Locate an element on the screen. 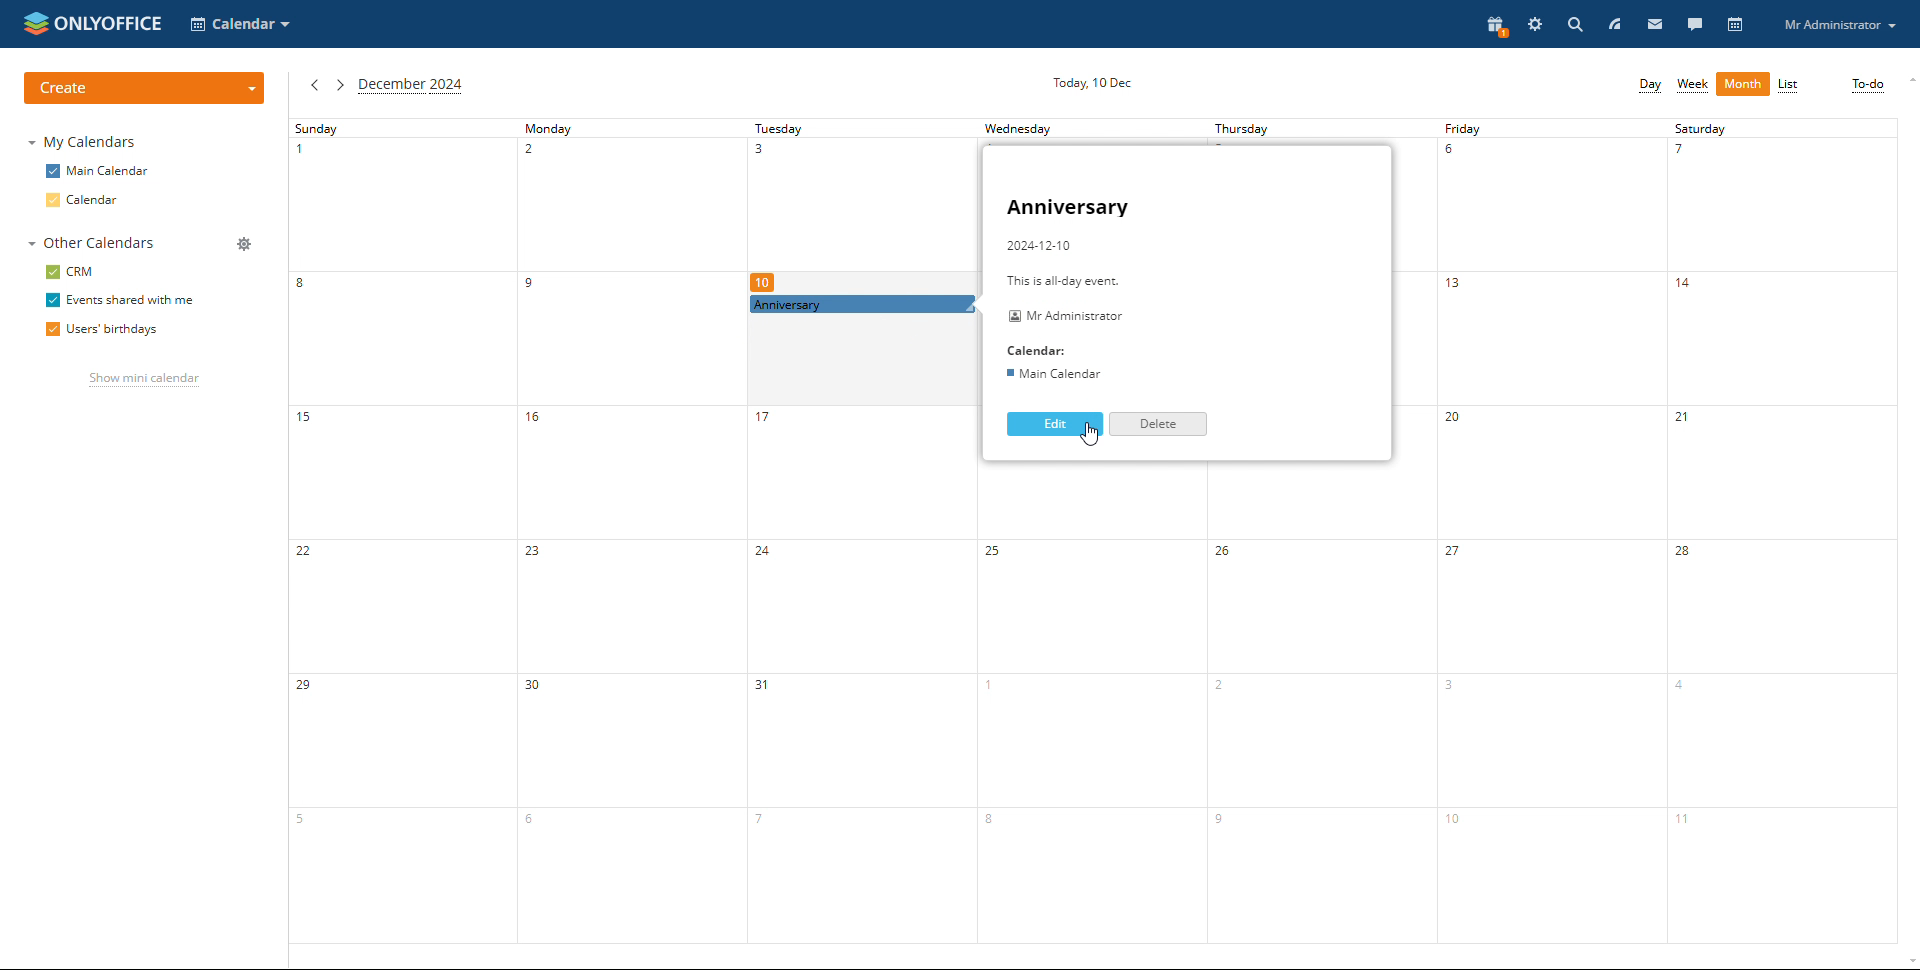 This screenshot has height=970, width=1920. users' birthdays is located at coordinates (100, 331).